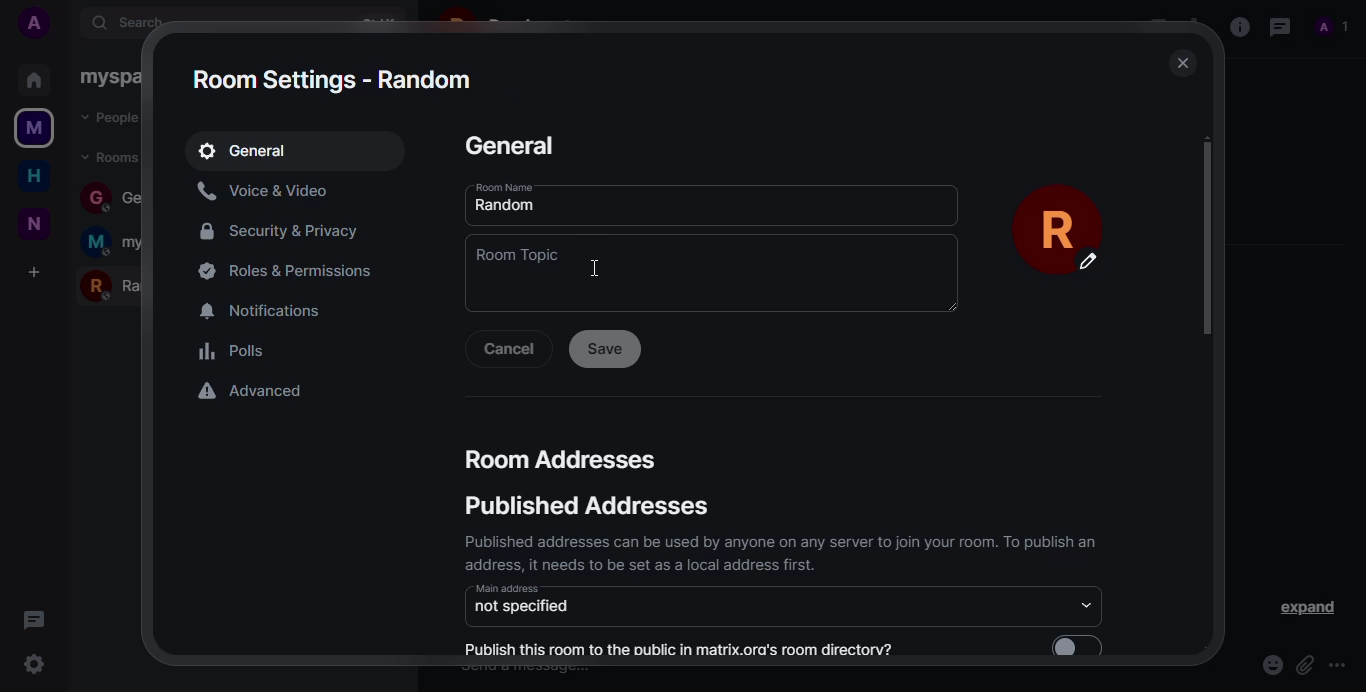 The image size is (1366, 692). I want to click on myspace, so click(105, 77).